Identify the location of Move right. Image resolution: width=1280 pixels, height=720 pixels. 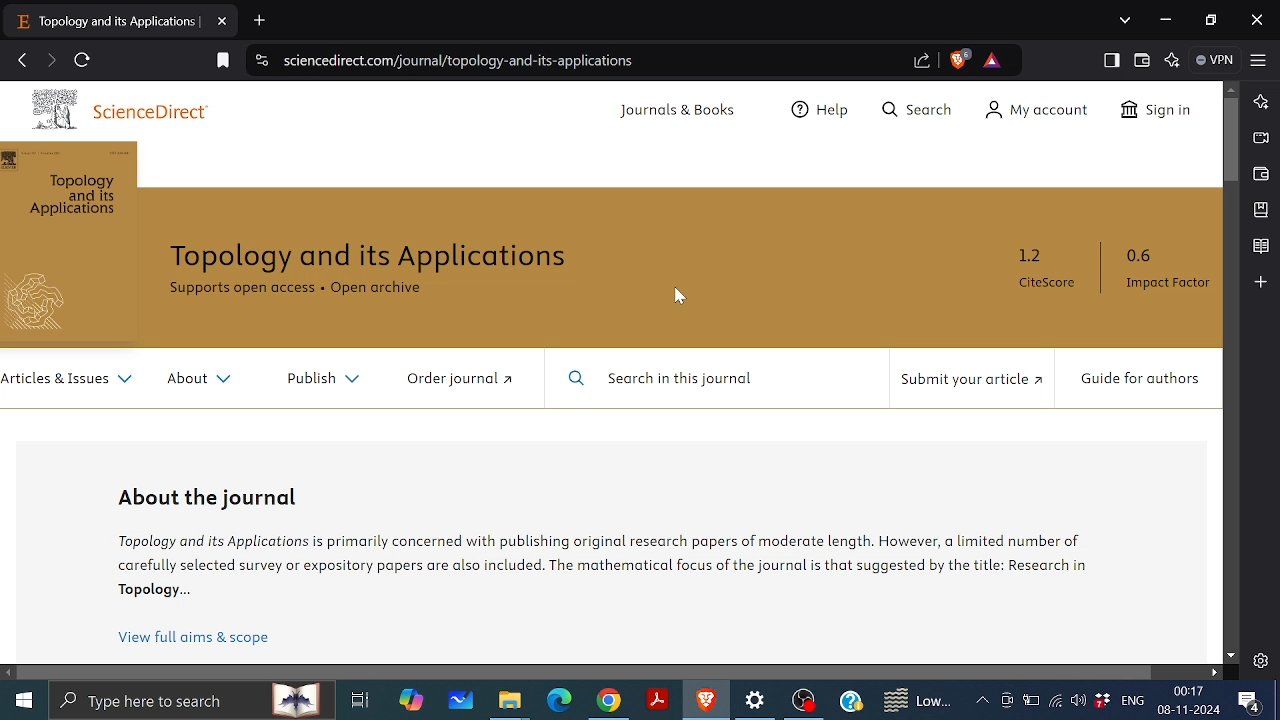
(1213, 672).